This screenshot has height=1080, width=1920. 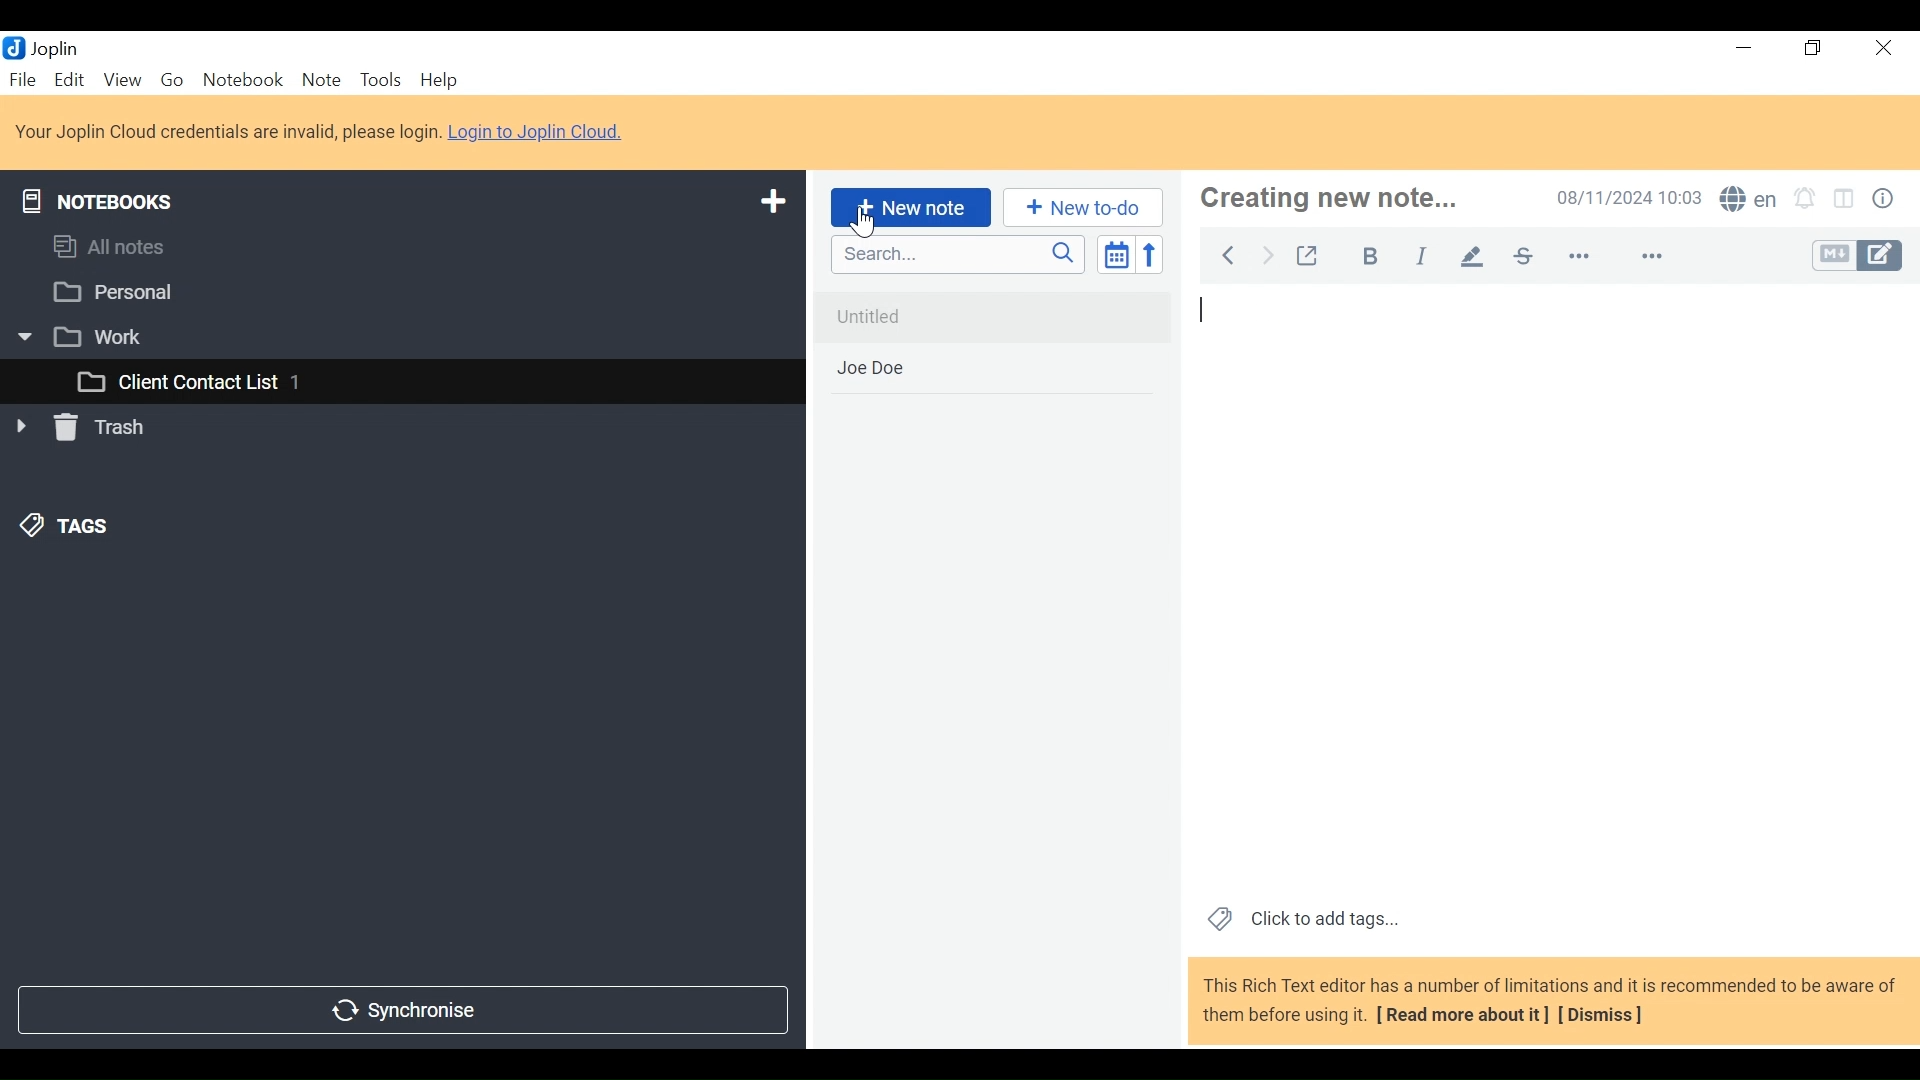 What do you see at coordinates (990, 316) in the screenshot?
I see `Untitled` at bounding box center [990, 316].